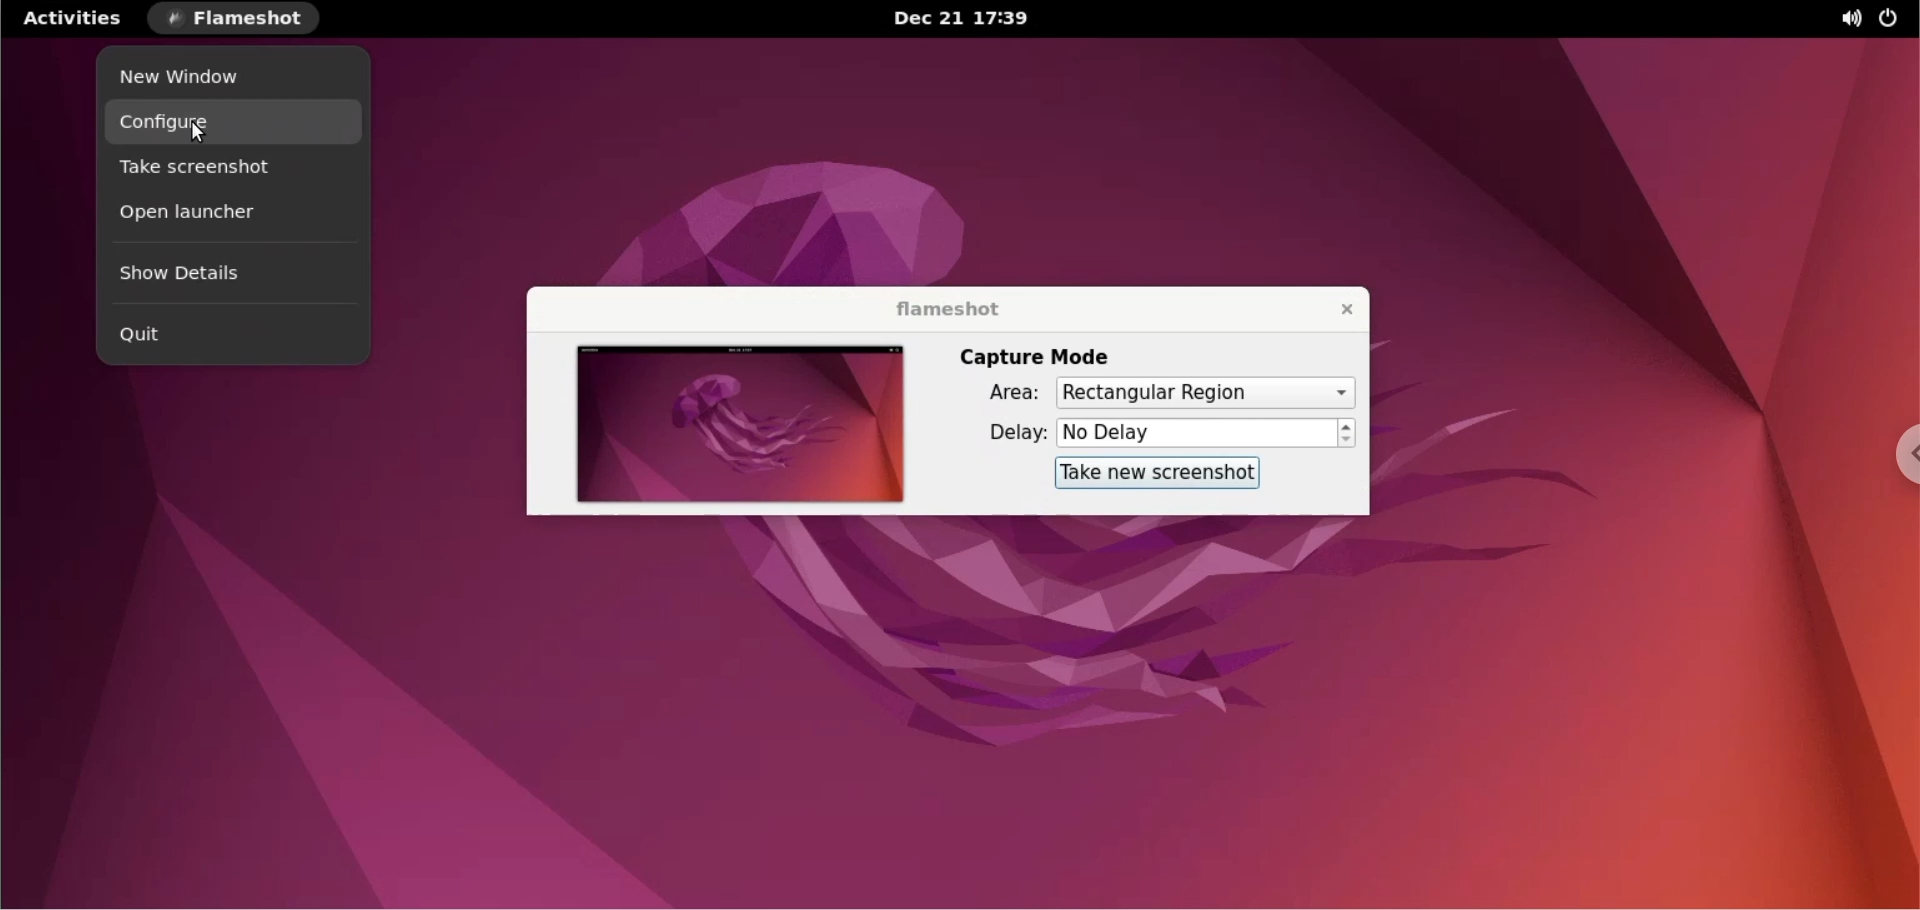 The height and width of the screenshot is (910, 1920). Describe the element at coordinates (999, 434) in the screenshot. I see `delay:` at that location.